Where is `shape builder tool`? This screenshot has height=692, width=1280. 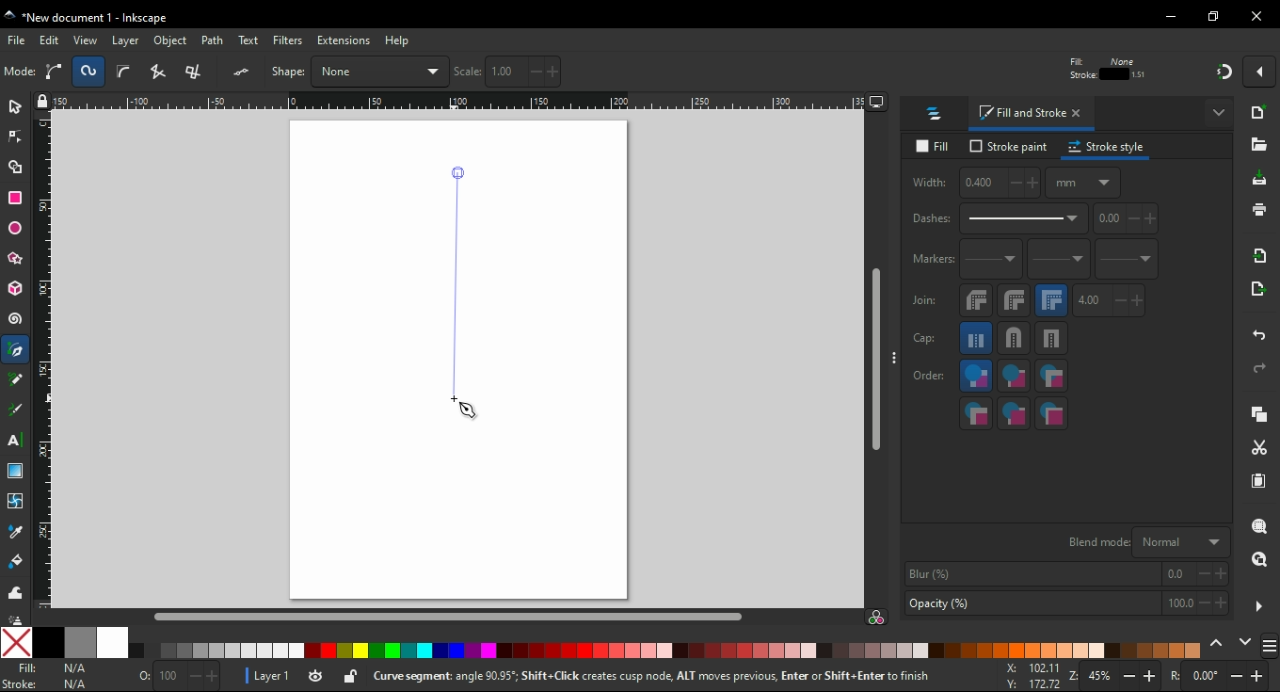
shape builder tool is located at coordinates (13, 167).